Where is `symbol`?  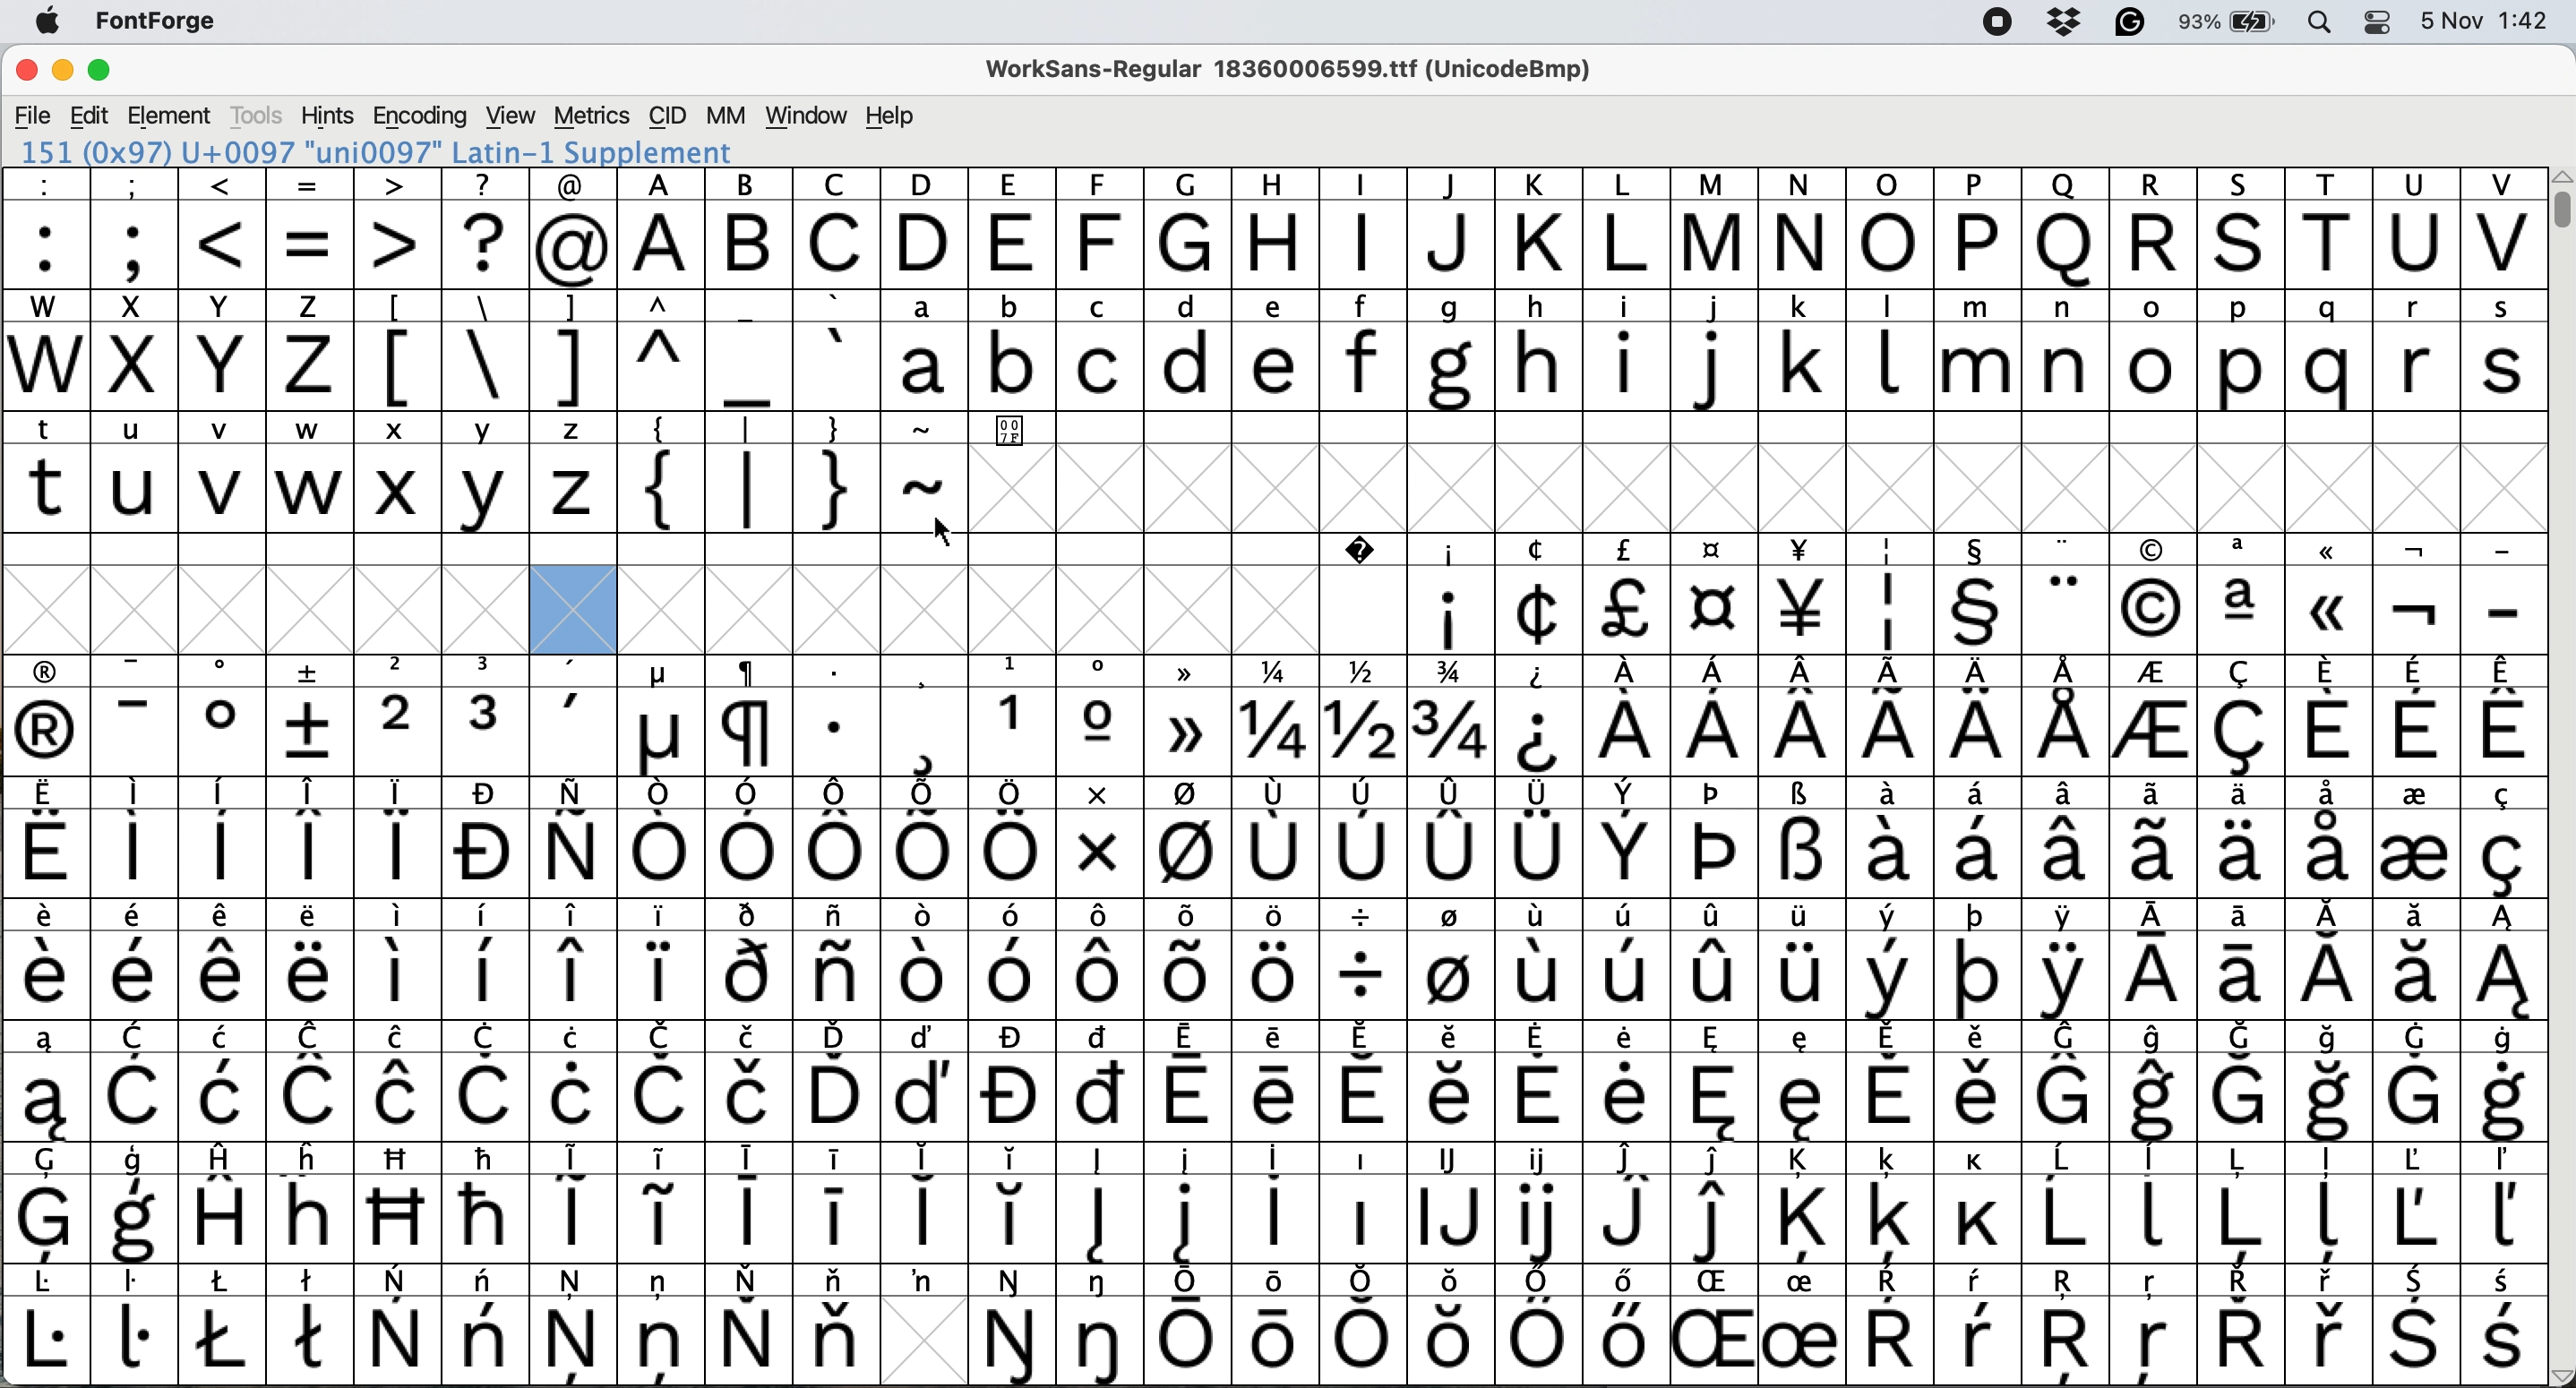
symbol is located at coordinates (1279, 837).